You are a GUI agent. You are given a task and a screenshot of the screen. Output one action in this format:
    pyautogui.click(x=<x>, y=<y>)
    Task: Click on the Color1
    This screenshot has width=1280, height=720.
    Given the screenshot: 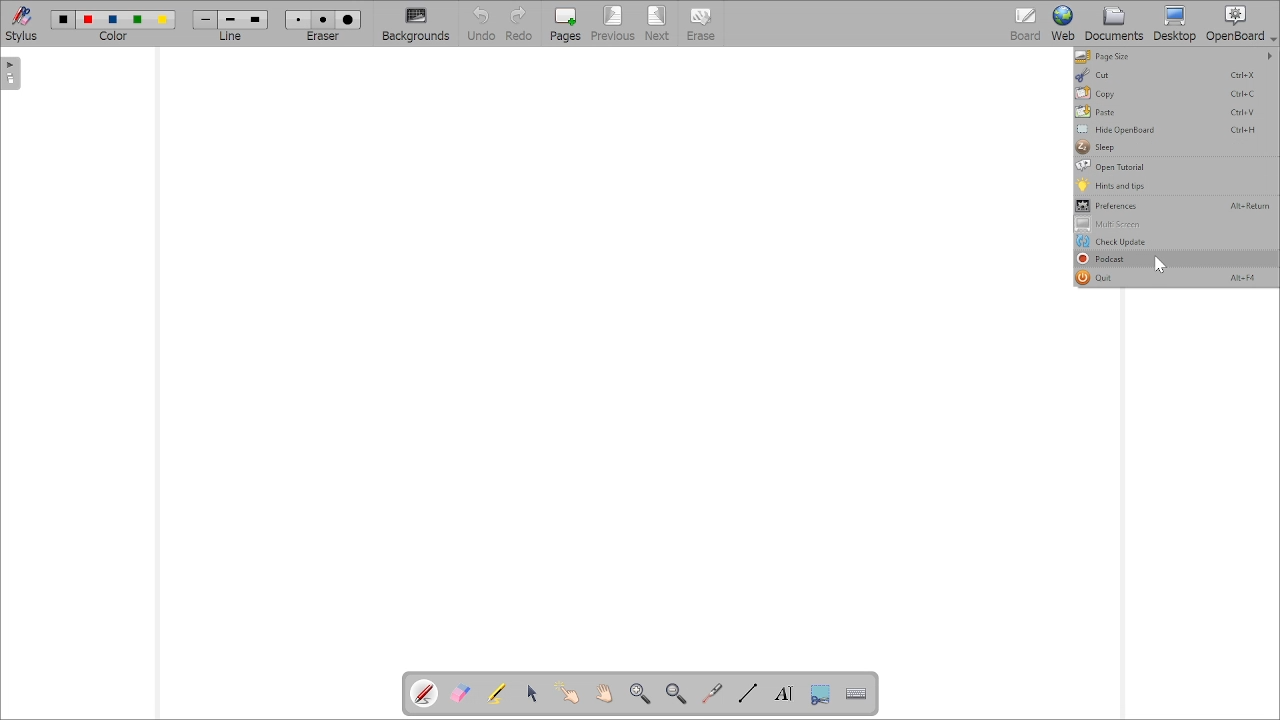 What is the action you would take?
    pyautogui.click(x=63, y=19)
    